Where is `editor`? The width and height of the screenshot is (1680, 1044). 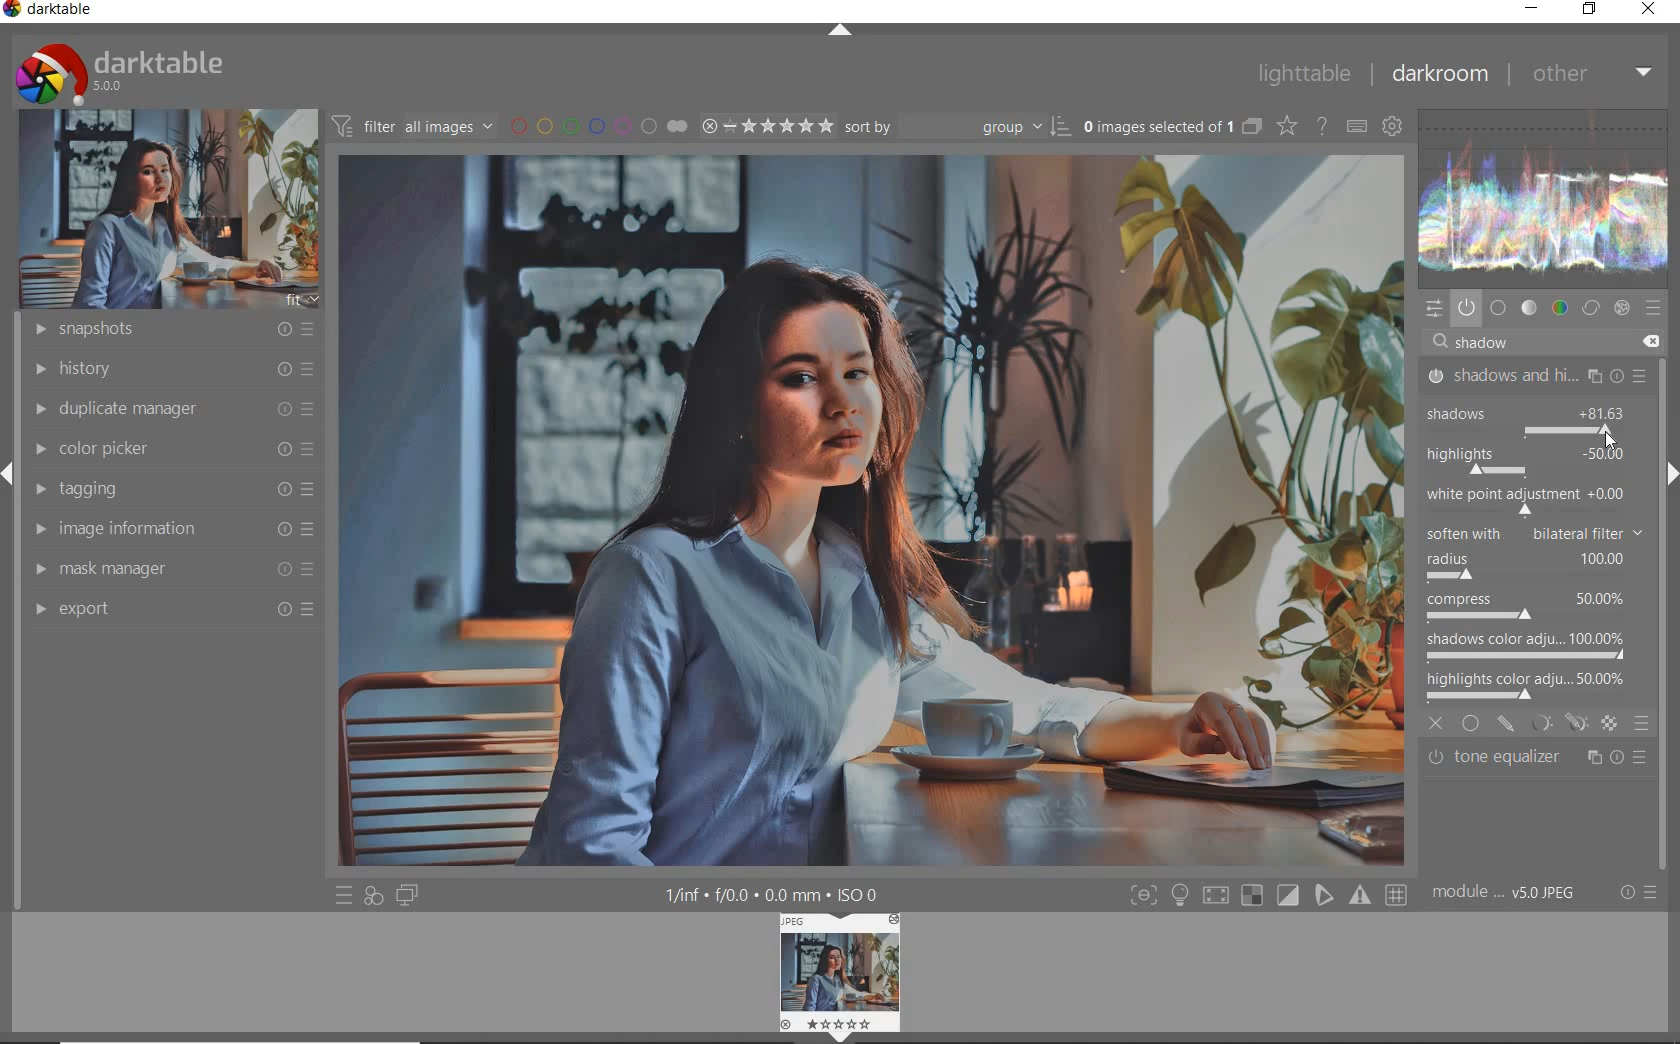 editor is located at coordinates (1456, 342).